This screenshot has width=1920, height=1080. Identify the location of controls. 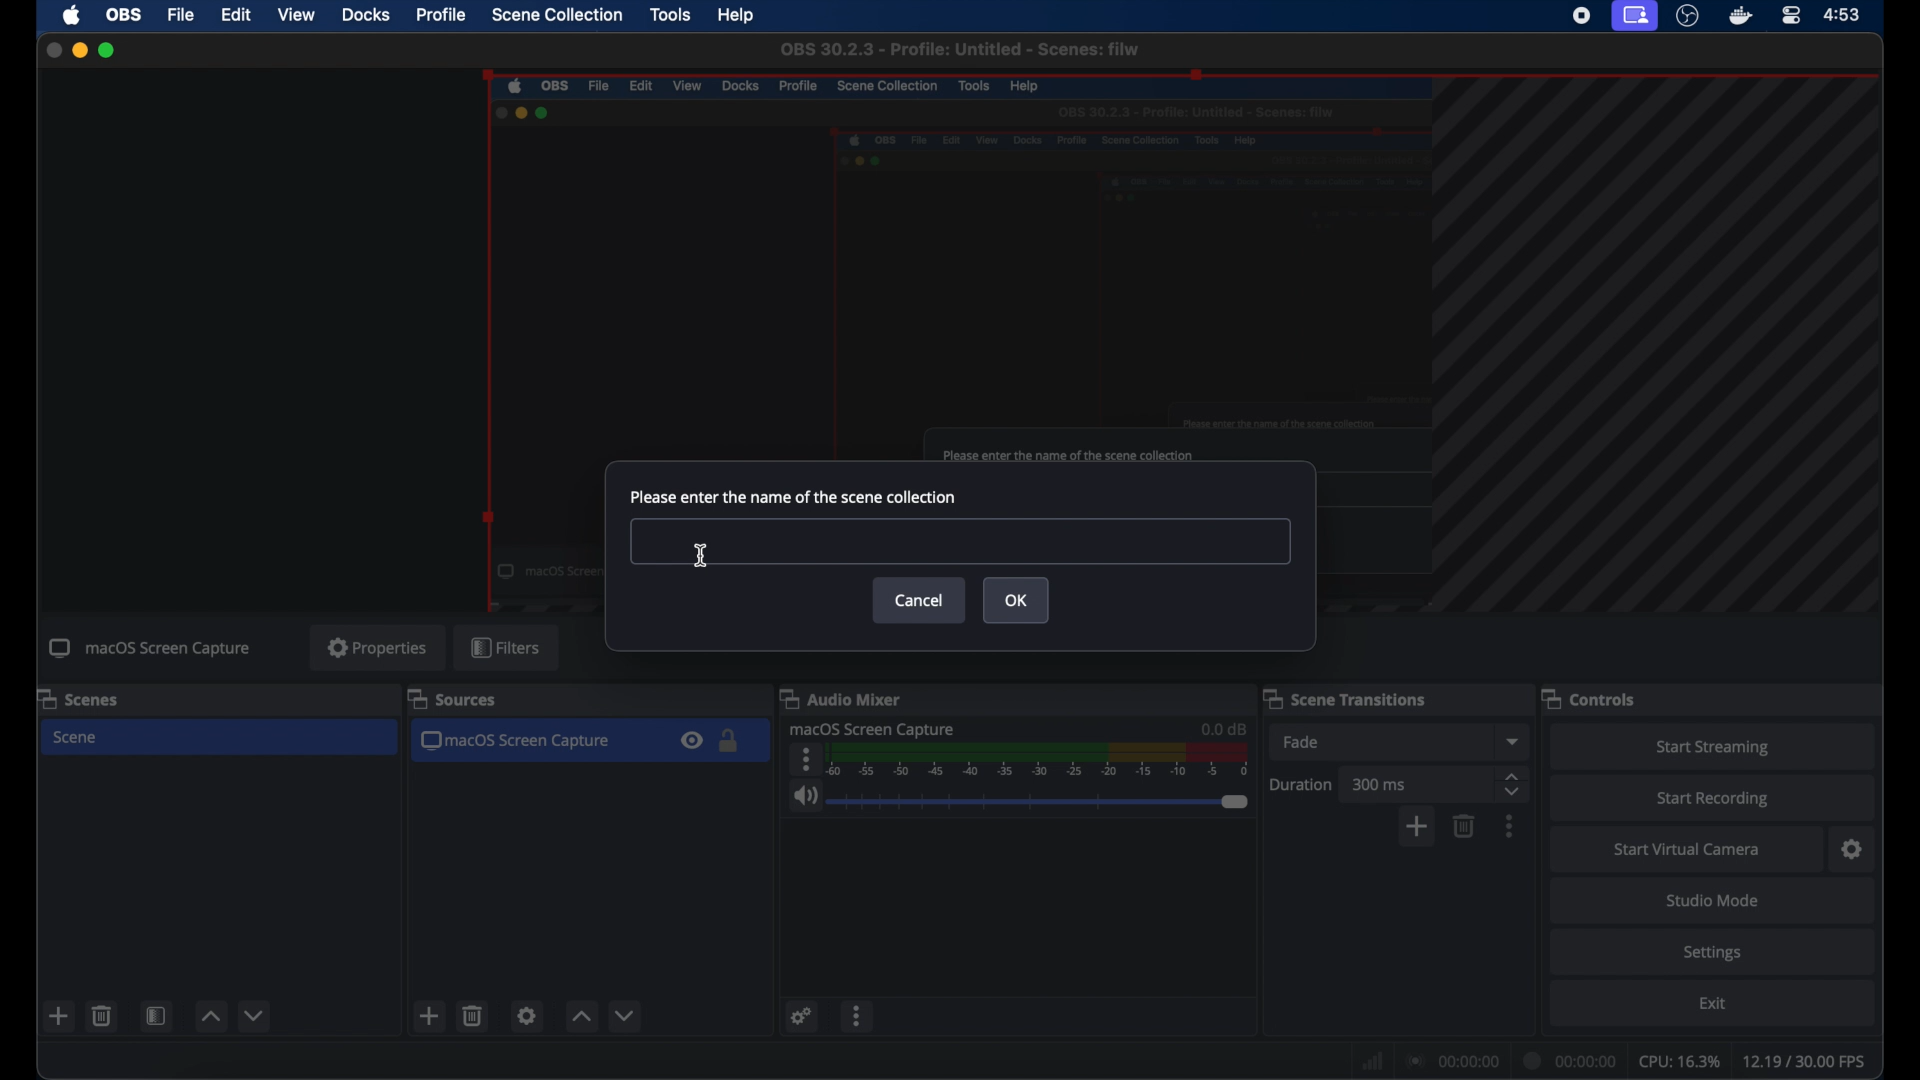
(1592, 698).